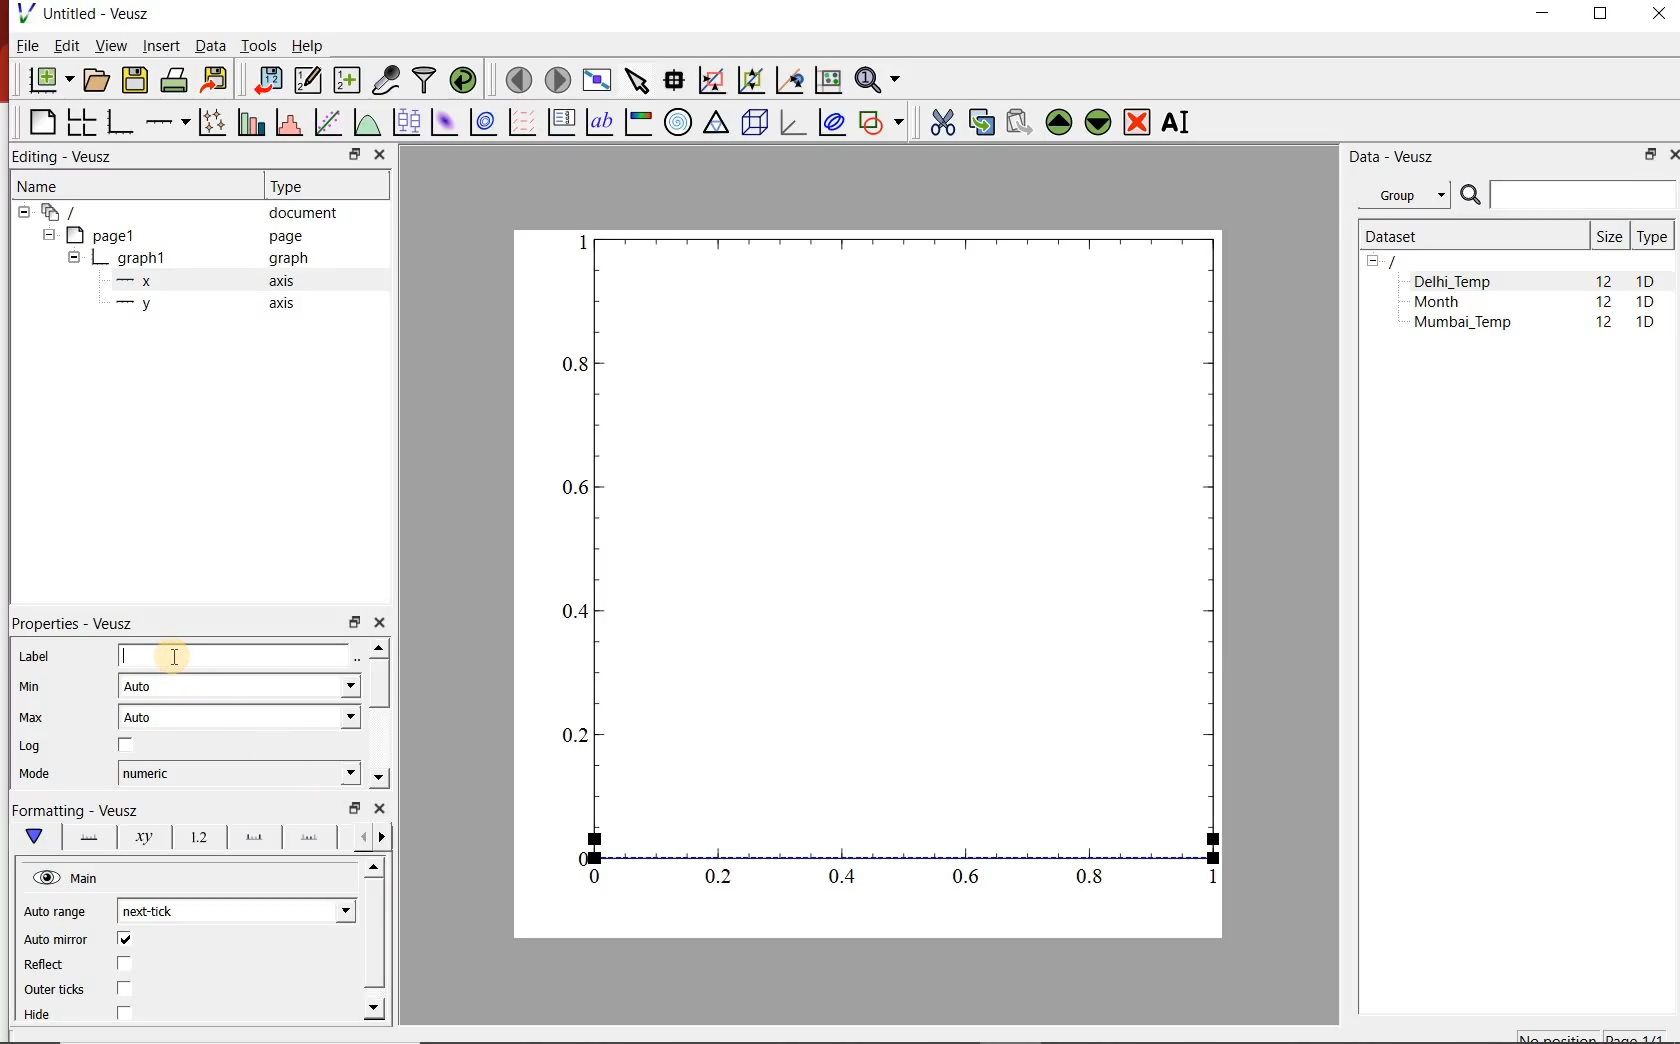  What do you see at coordinates (32, 717) in the screenshot?
I see `Max` at bounding box center [32, 717].